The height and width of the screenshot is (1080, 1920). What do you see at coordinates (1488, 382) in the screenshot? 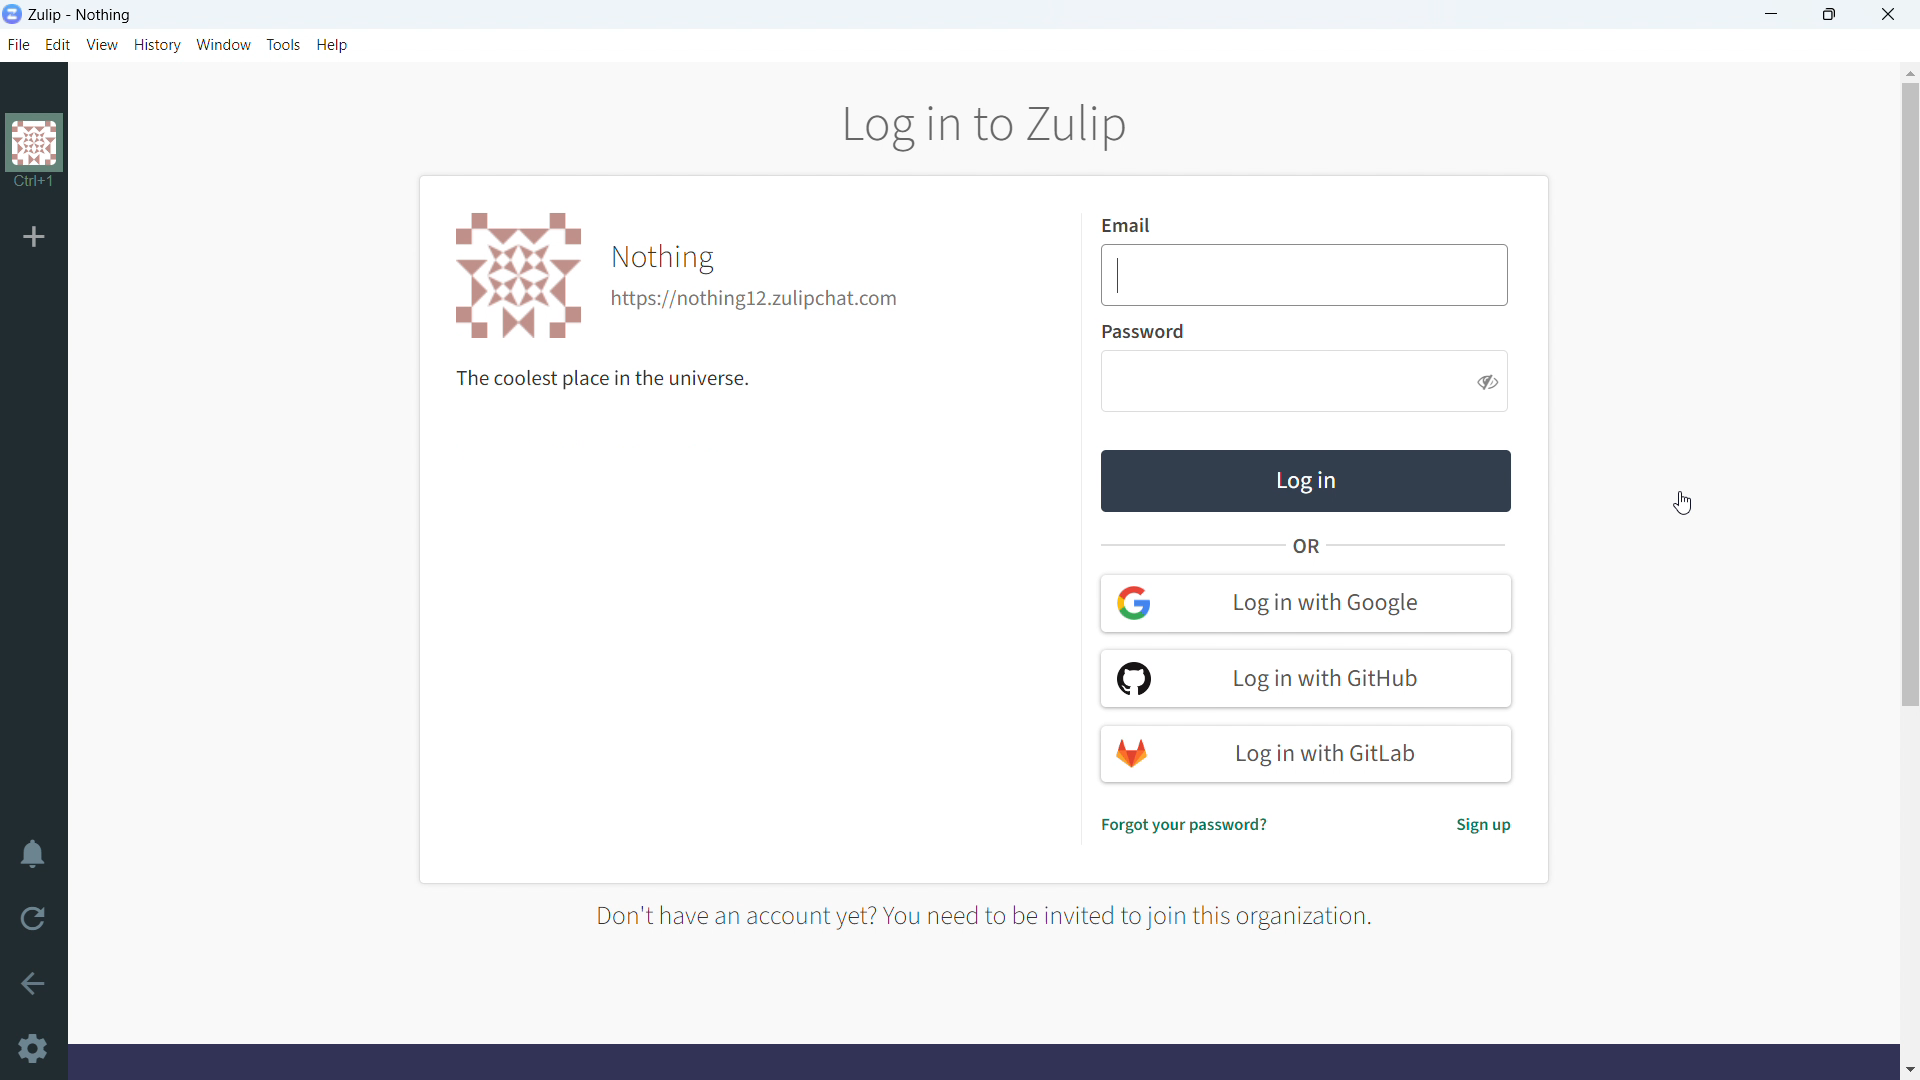
I see `toggle visibility` at bounding box center [1488, 382].